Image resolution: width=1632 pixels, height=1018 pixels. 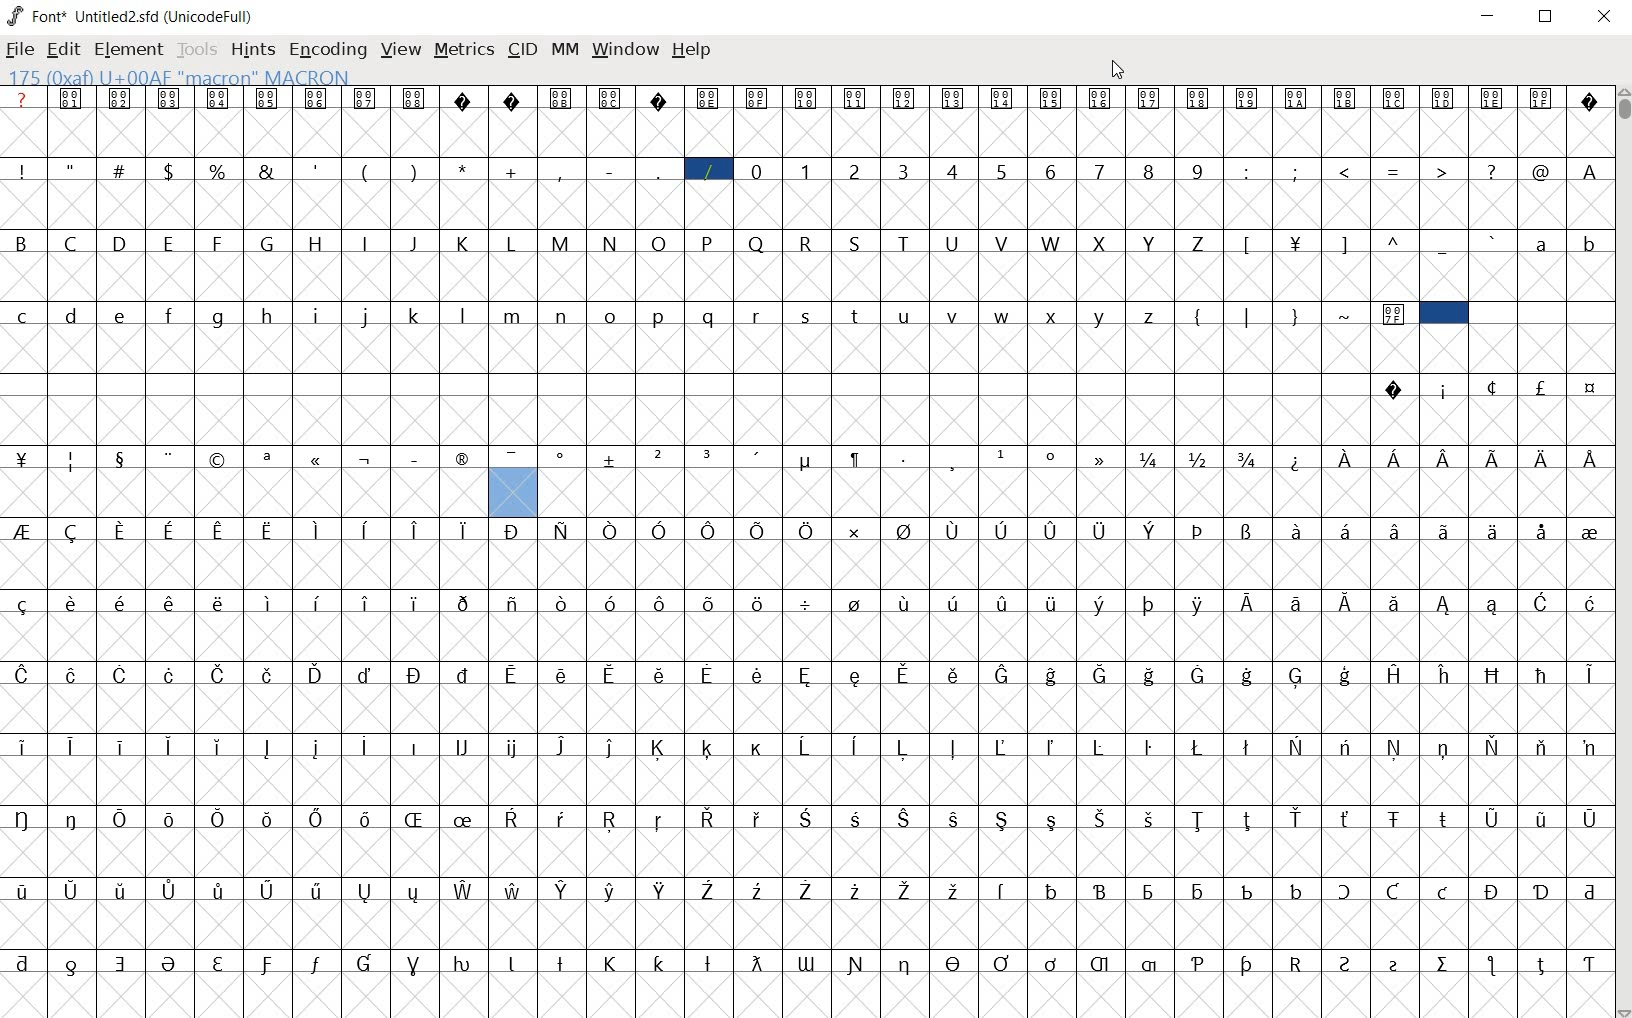 I want to click on Symbol, so click(x=659, y=530).